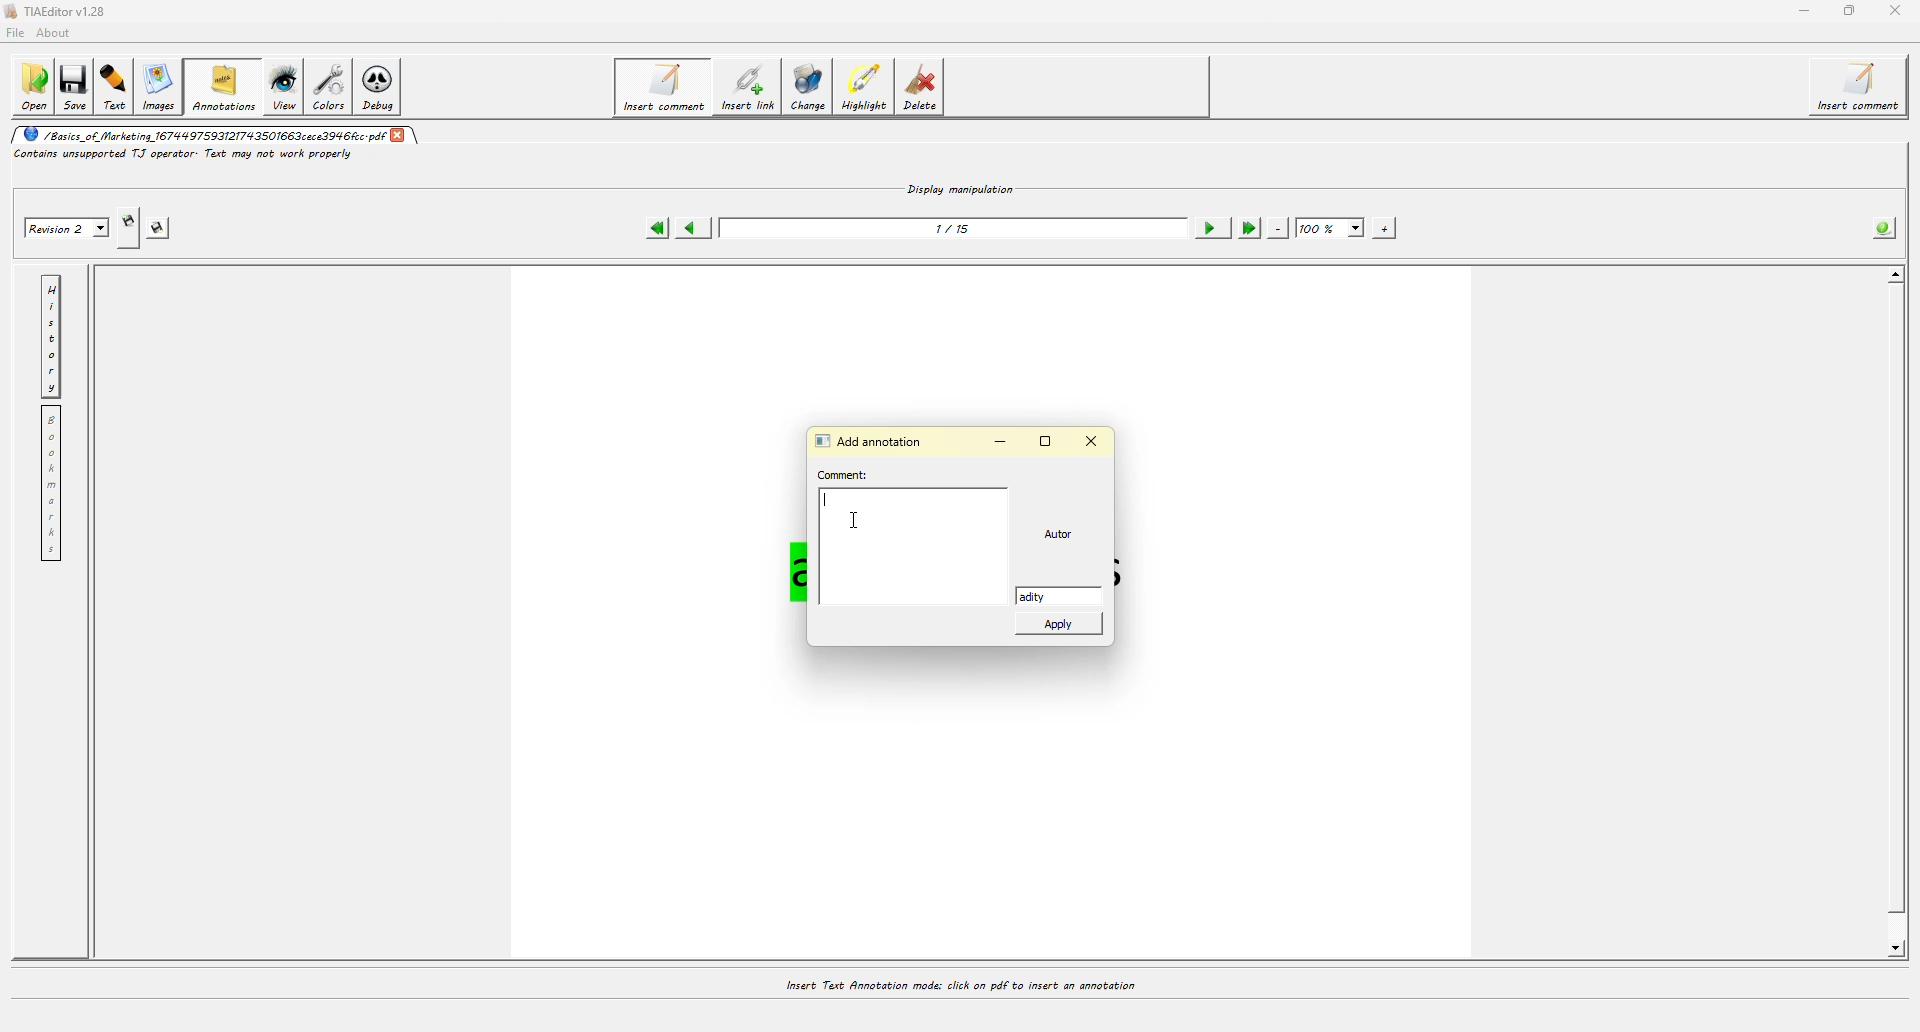 The image size is (1920, 1032). Describe the element at coordinates (64, 226) in the screenshot. I see `Revision 2` at that location.